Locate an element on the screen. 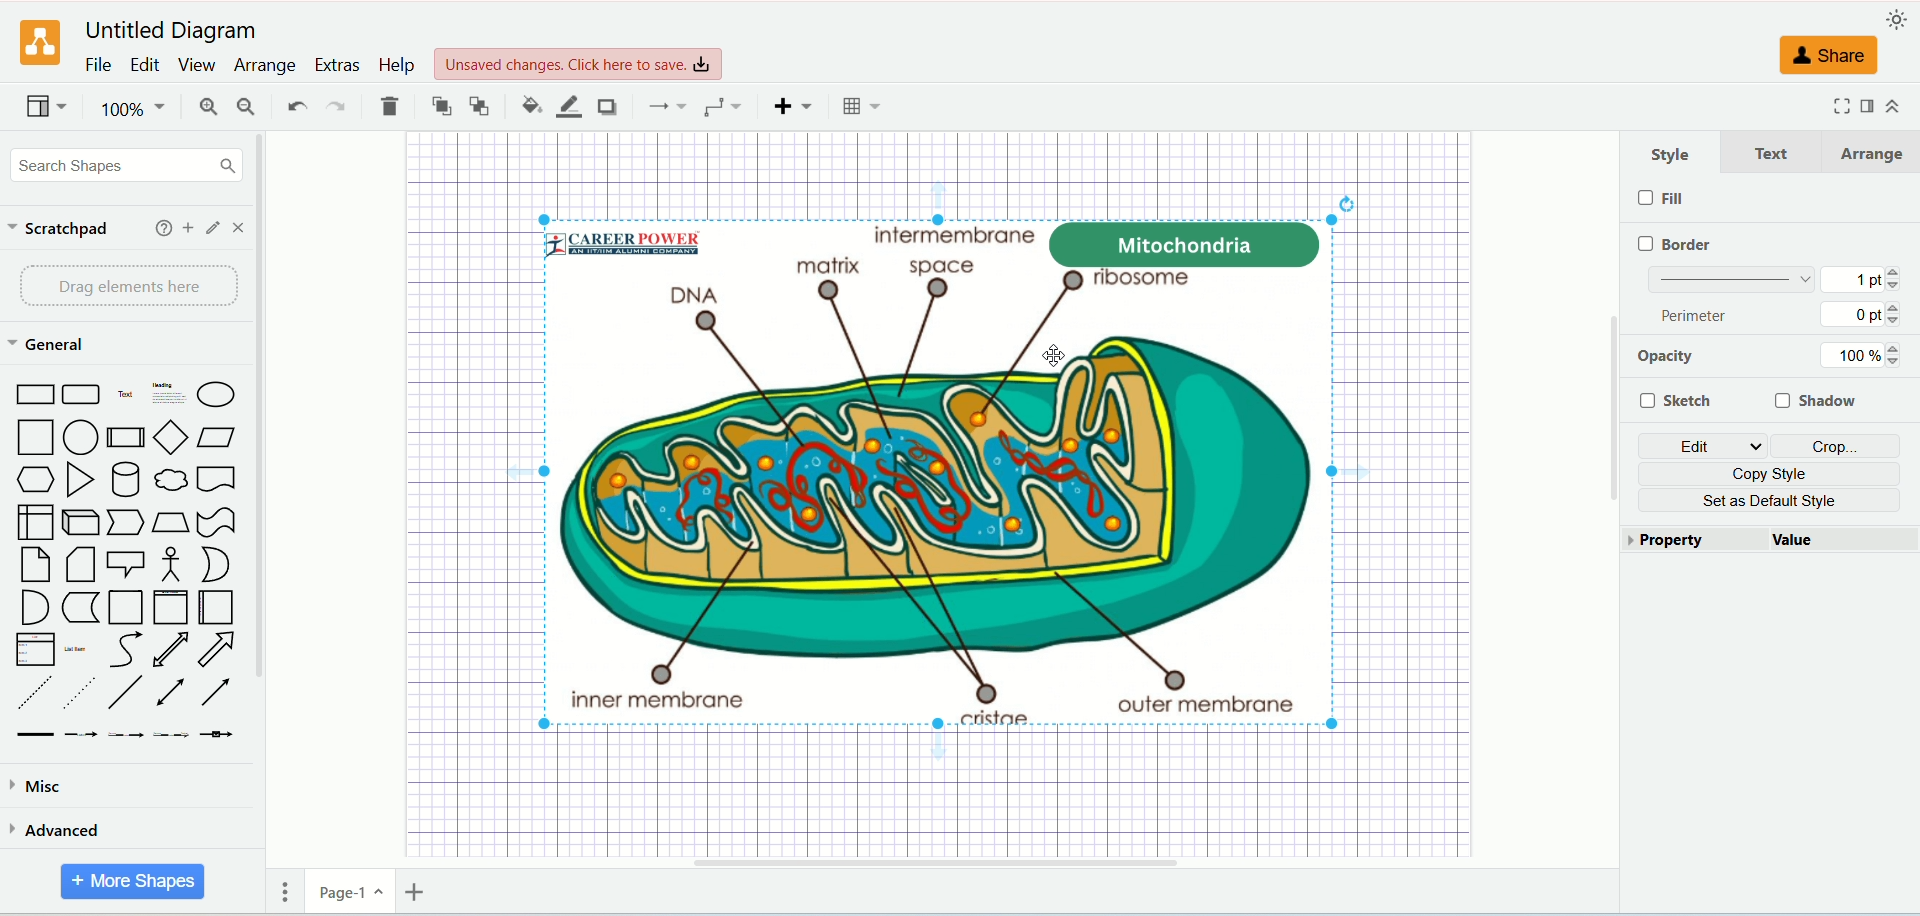 This screenshot has width=1920, height=916. more shapes is located at coordinates (134, 882).